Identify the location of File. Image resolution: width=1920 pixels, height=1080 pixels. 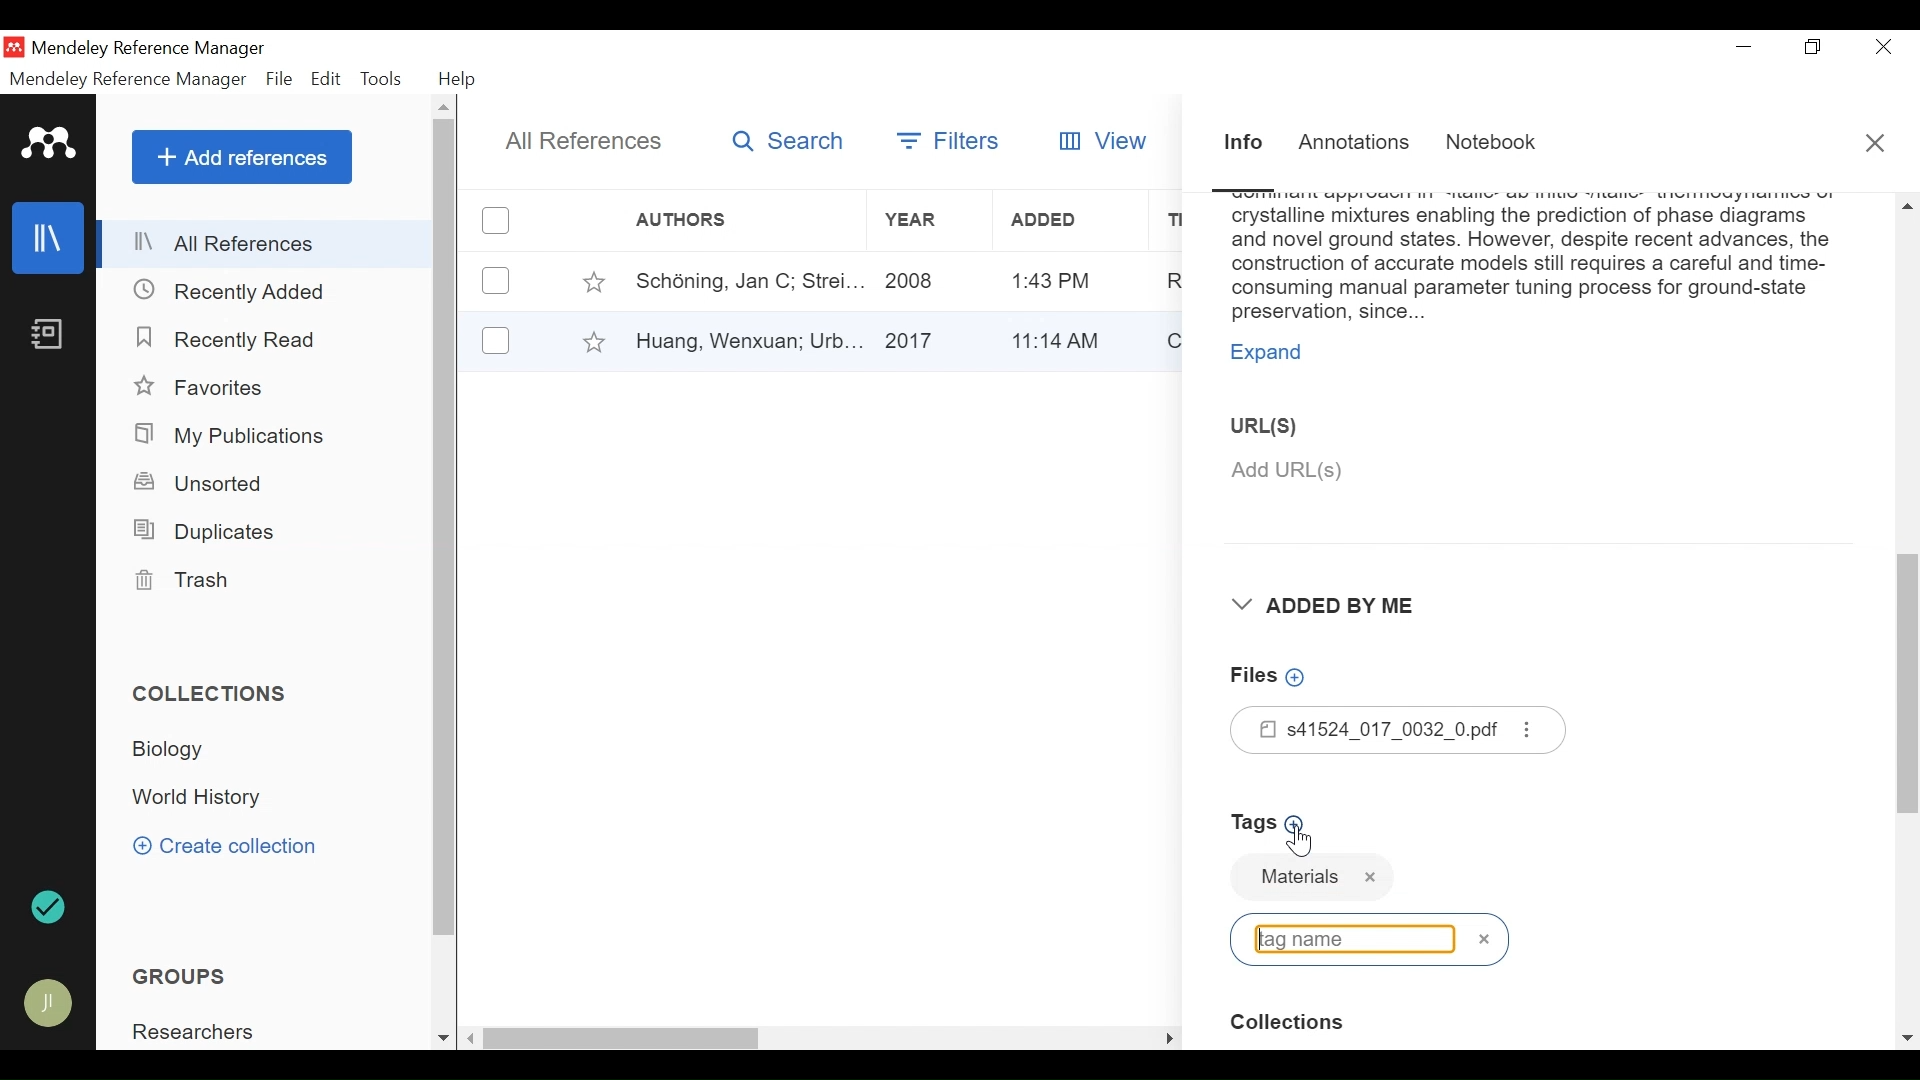
(279, 80).